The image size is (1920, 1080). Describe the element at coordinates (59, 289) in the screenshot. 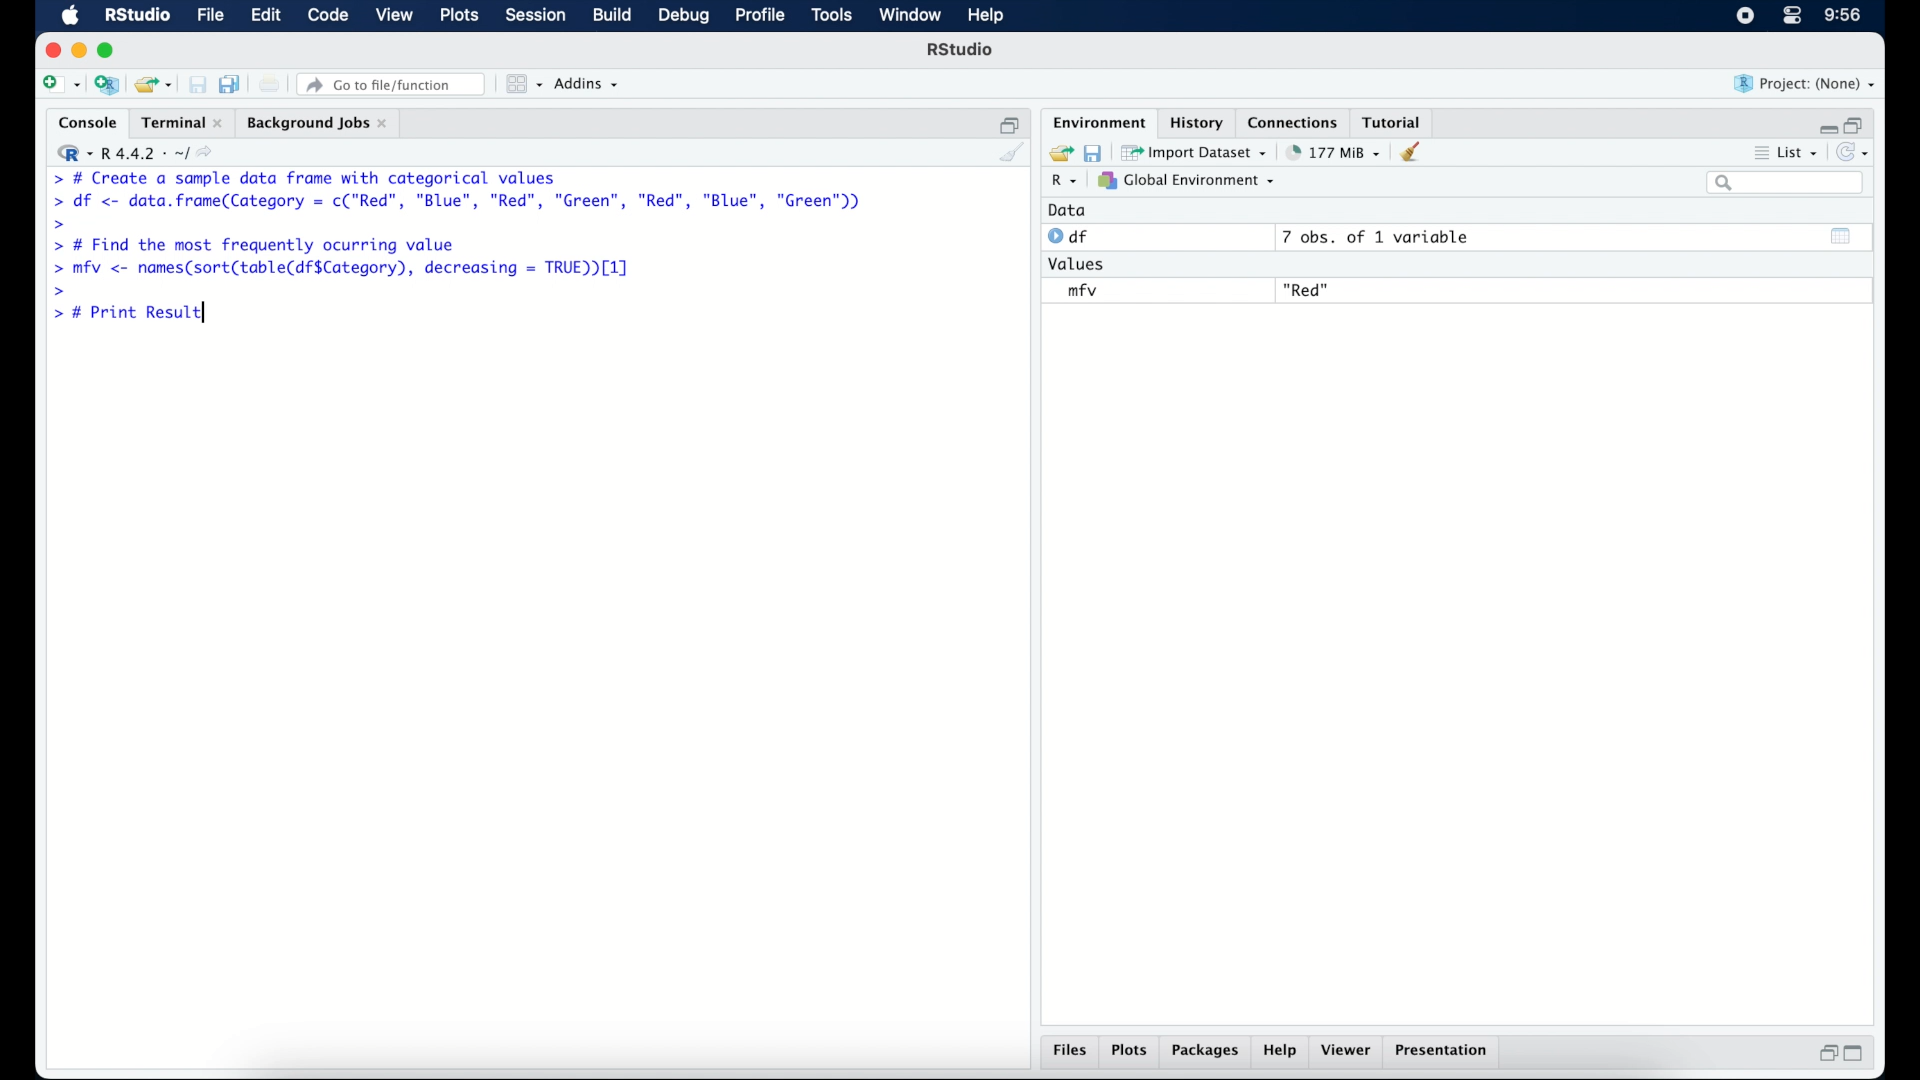

I see `command prompt` at that location.